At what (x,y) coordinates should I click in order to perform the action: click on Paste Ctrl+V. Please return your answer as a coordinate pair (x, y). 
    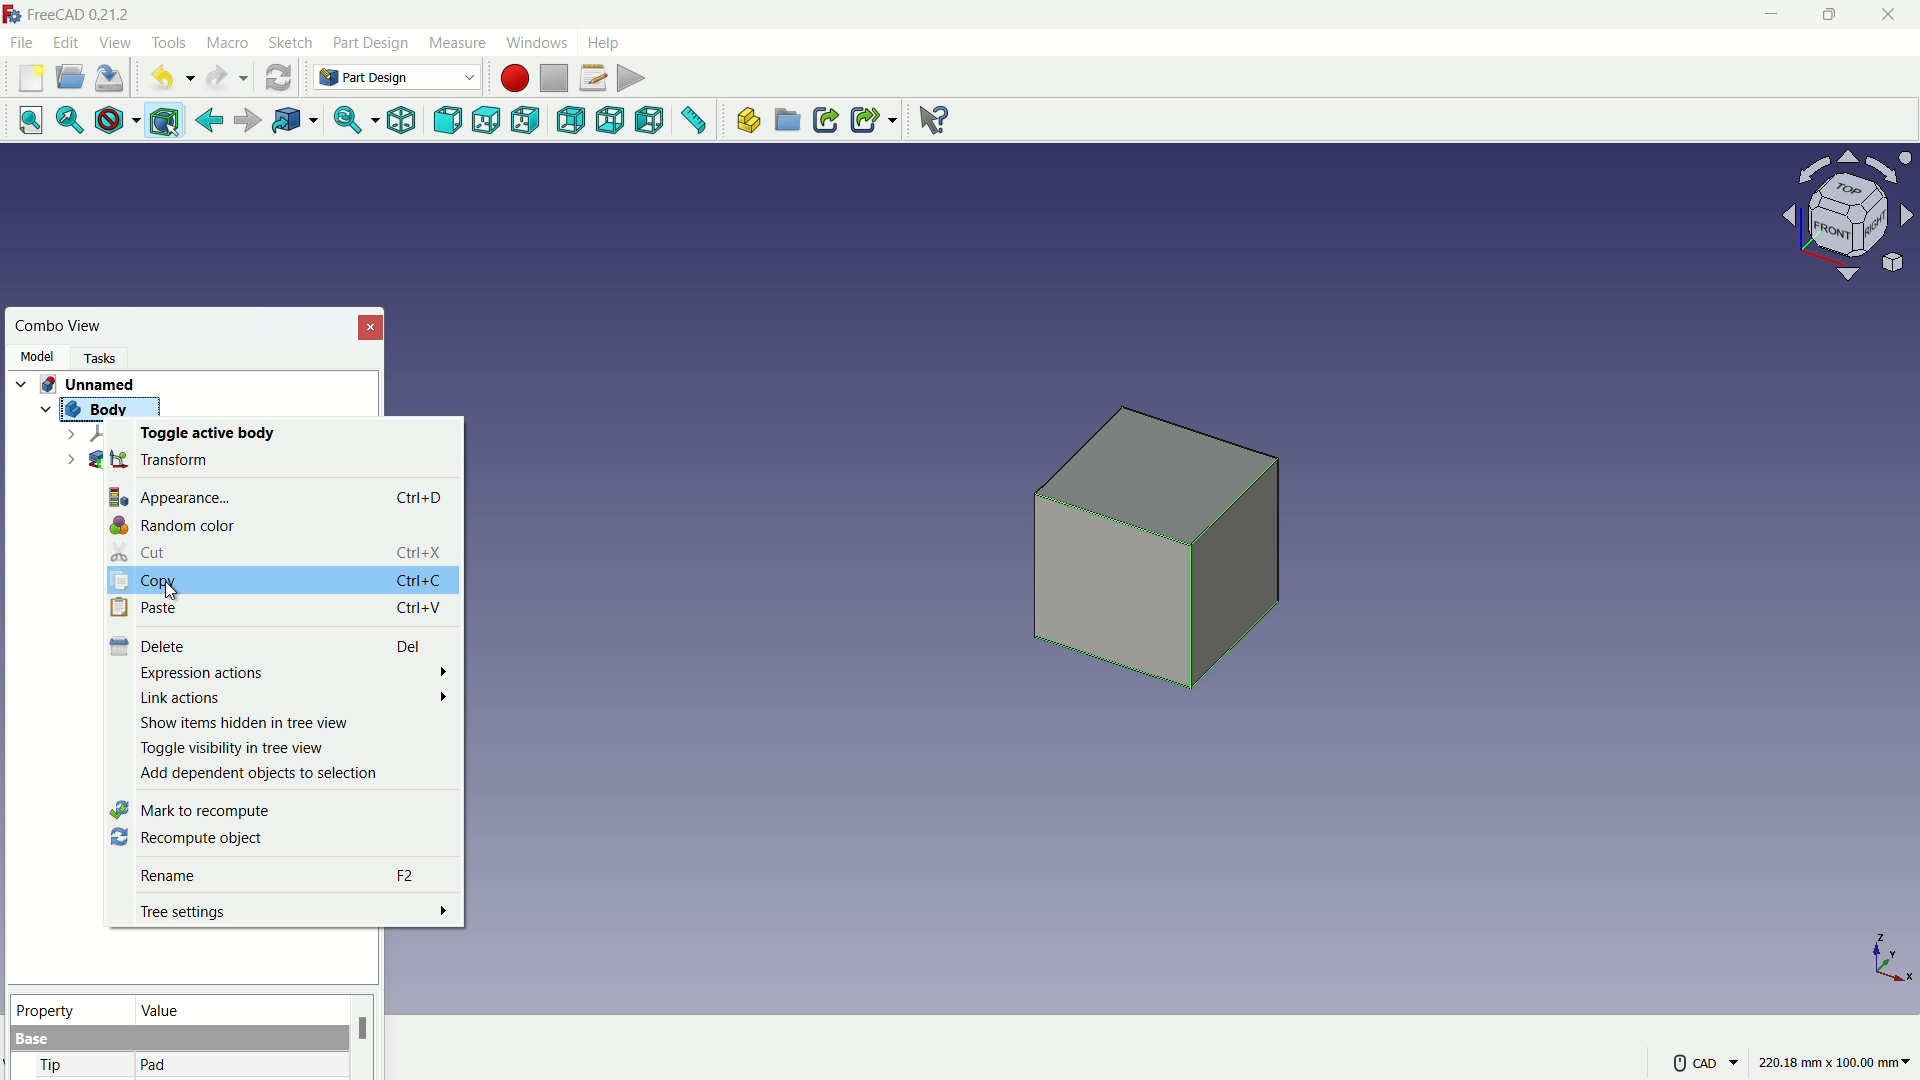
    Looking at the image, I should click on (274, 607).